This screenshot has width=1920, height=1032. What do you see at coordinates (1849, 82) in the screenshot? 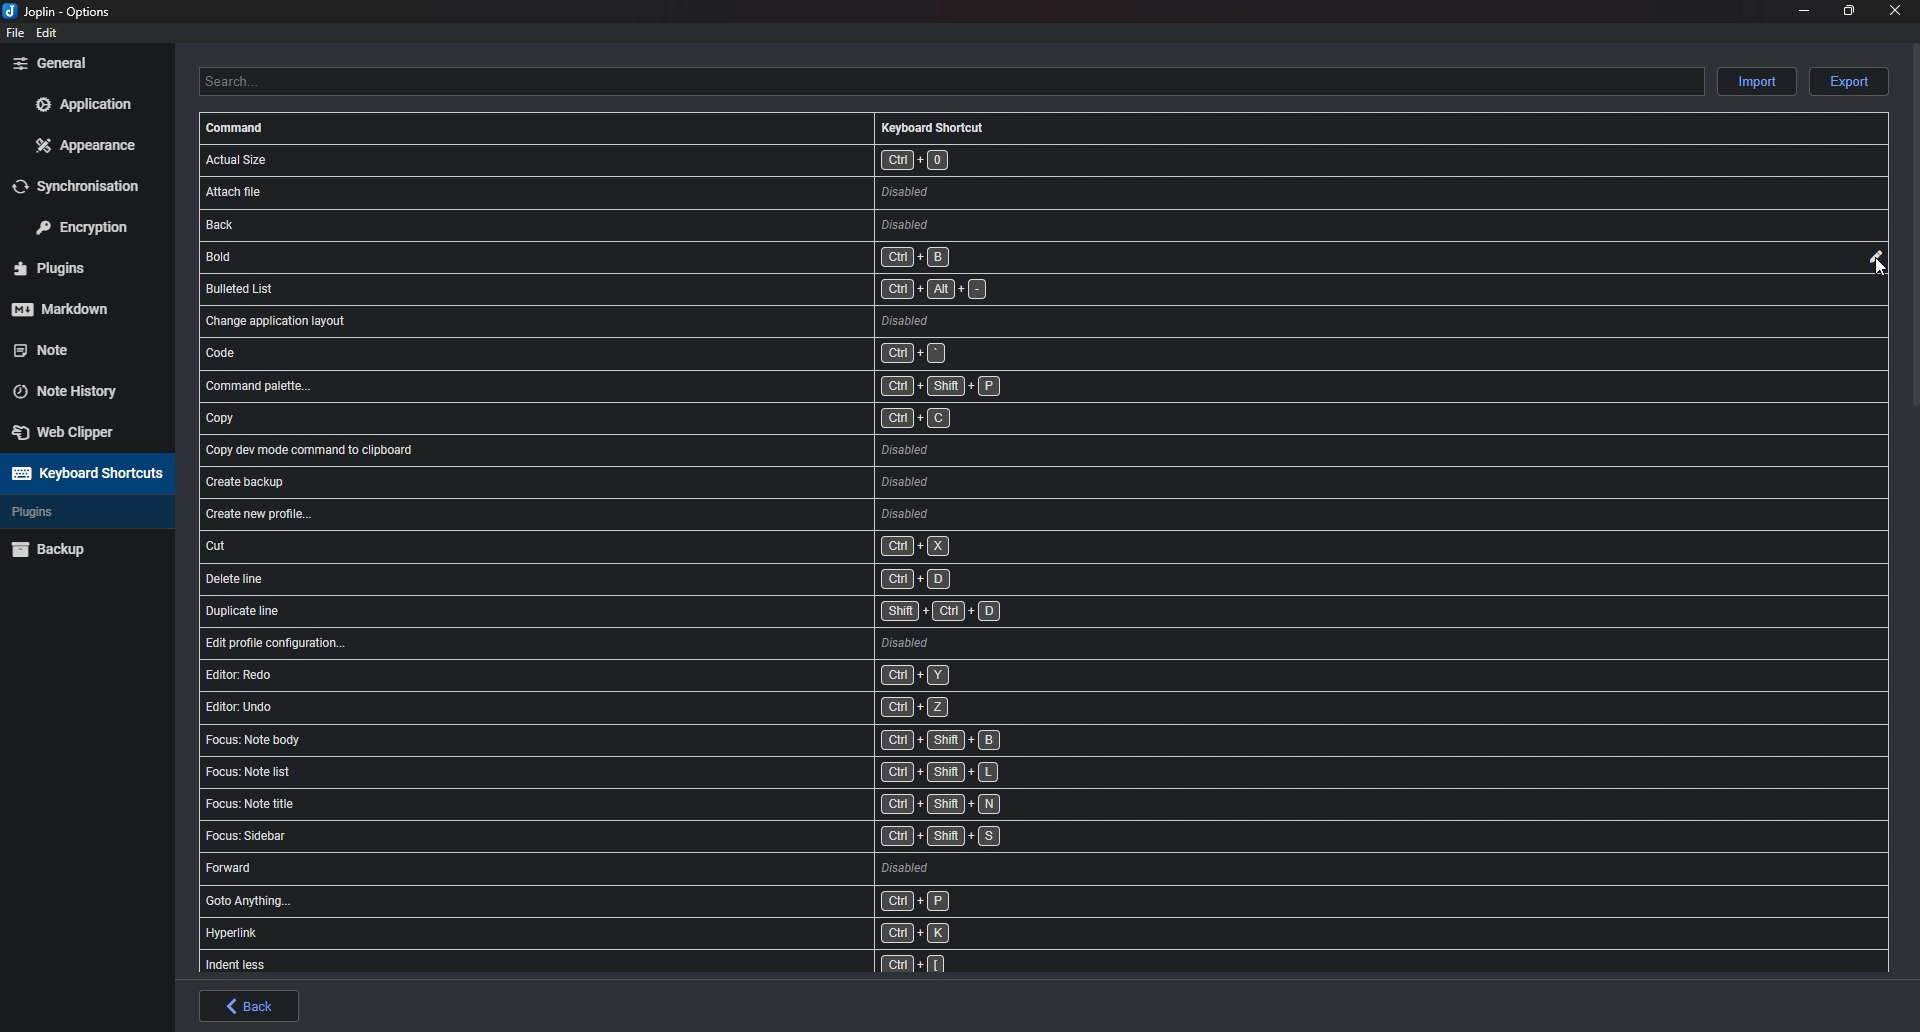
I see `Export` at bounding box center [1849, 82].